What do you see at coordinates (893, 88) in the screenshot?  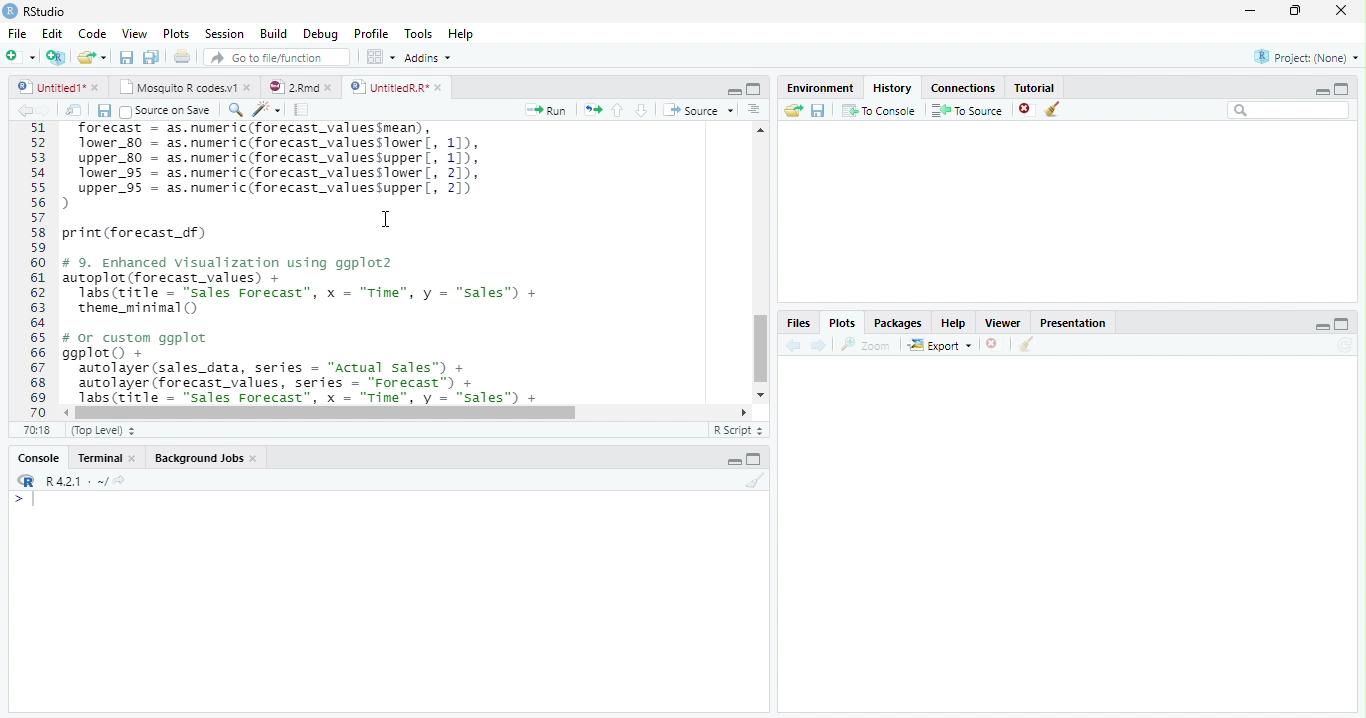 I see `History` at bounding box center [893, 88].